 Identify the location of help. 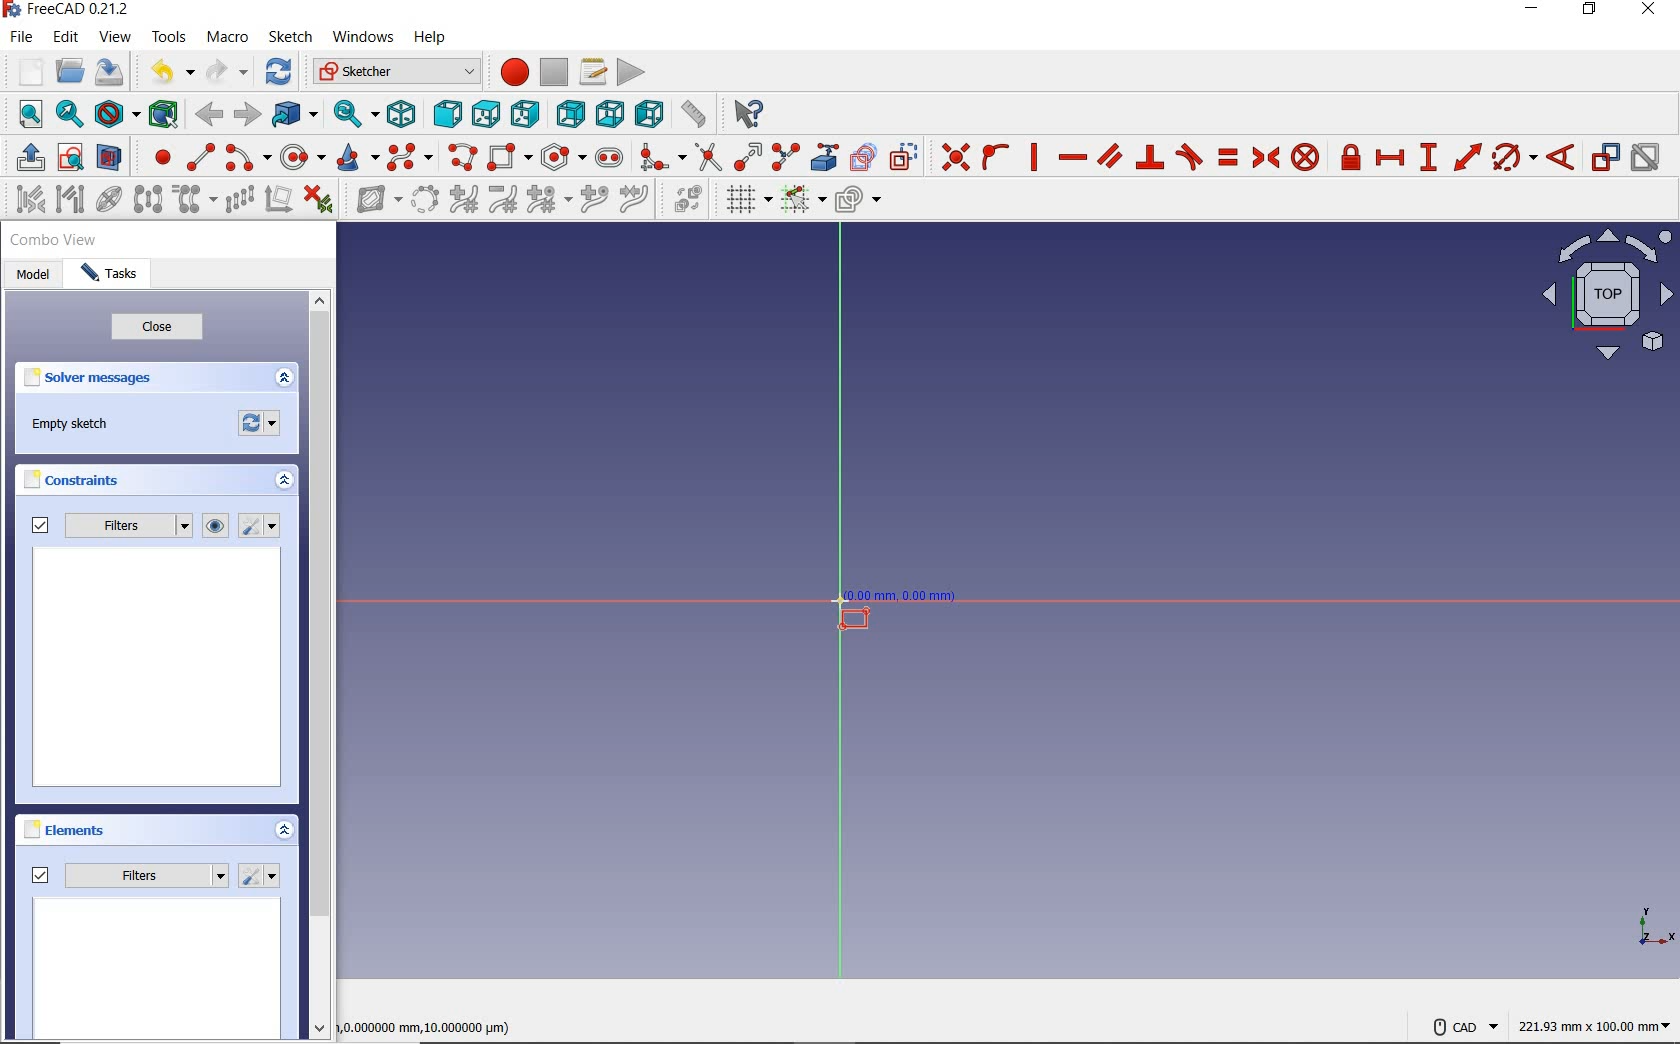
(433, 40).